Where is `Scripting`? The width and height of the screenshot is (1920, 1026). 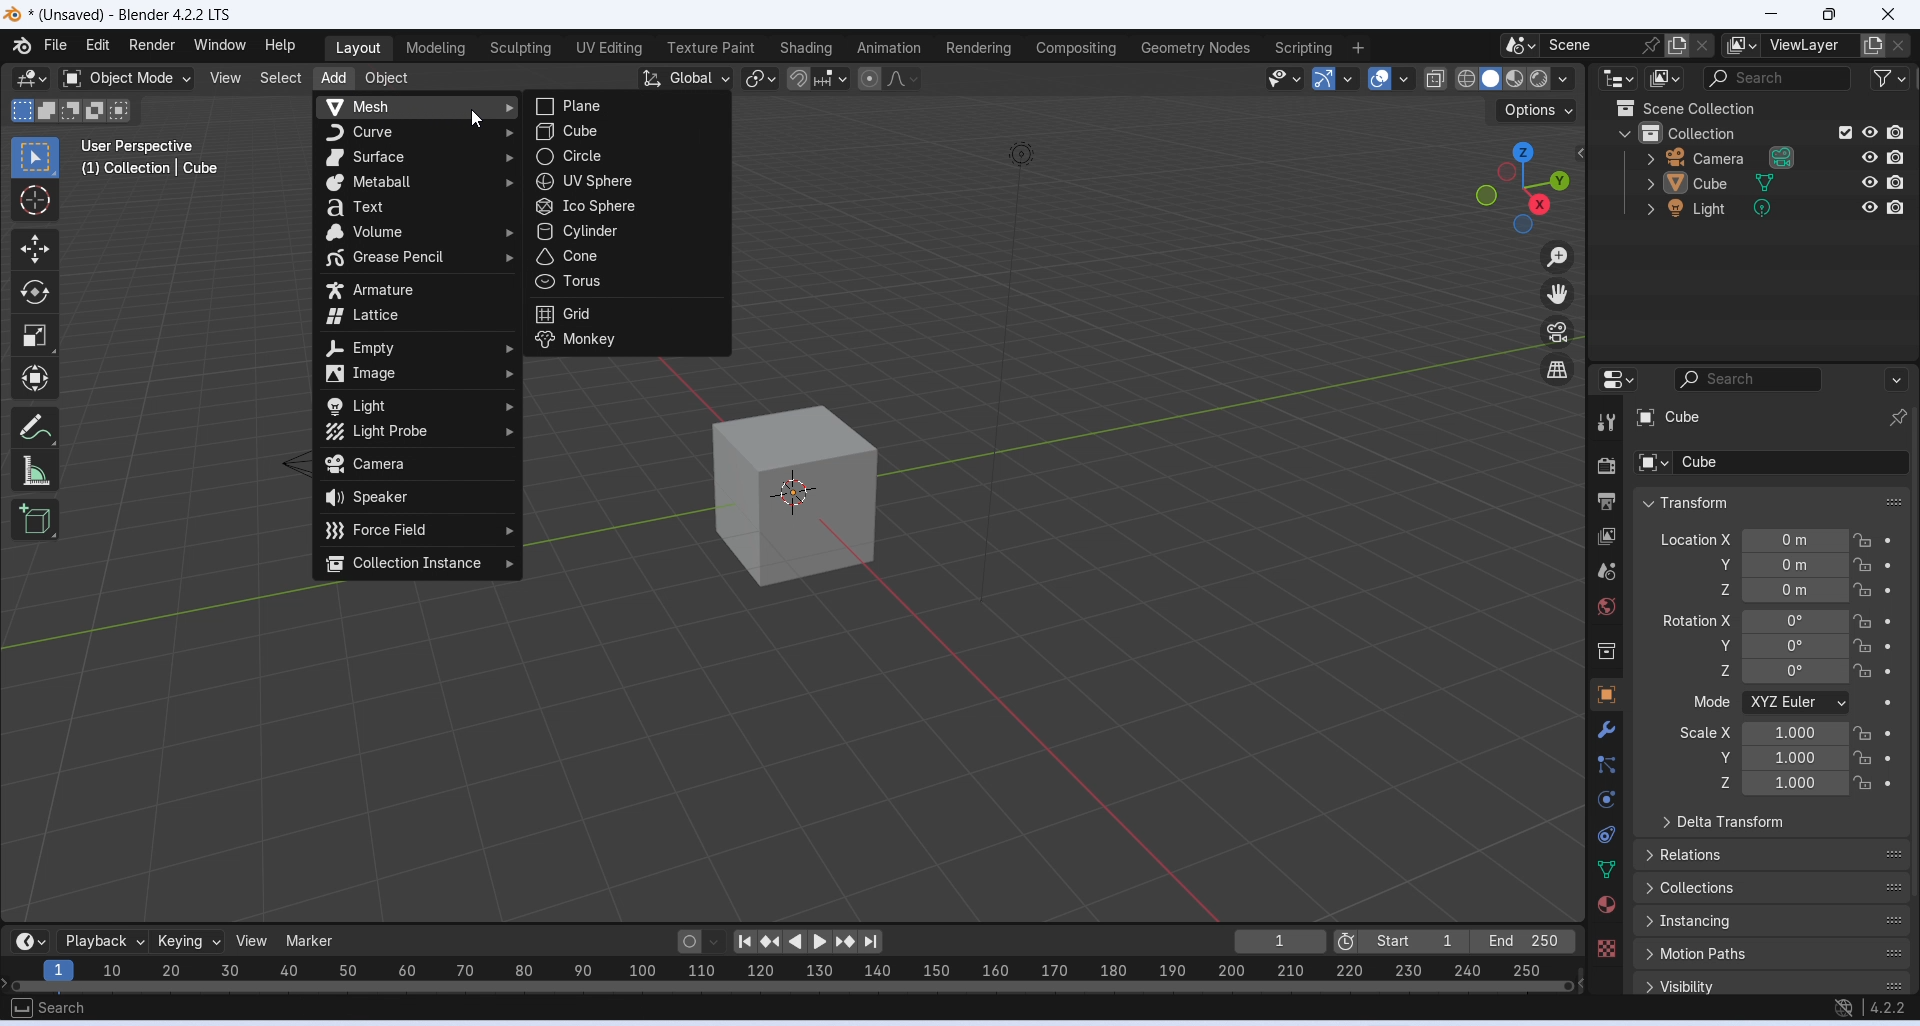
Scripting is located at coordinates (1301, 48).